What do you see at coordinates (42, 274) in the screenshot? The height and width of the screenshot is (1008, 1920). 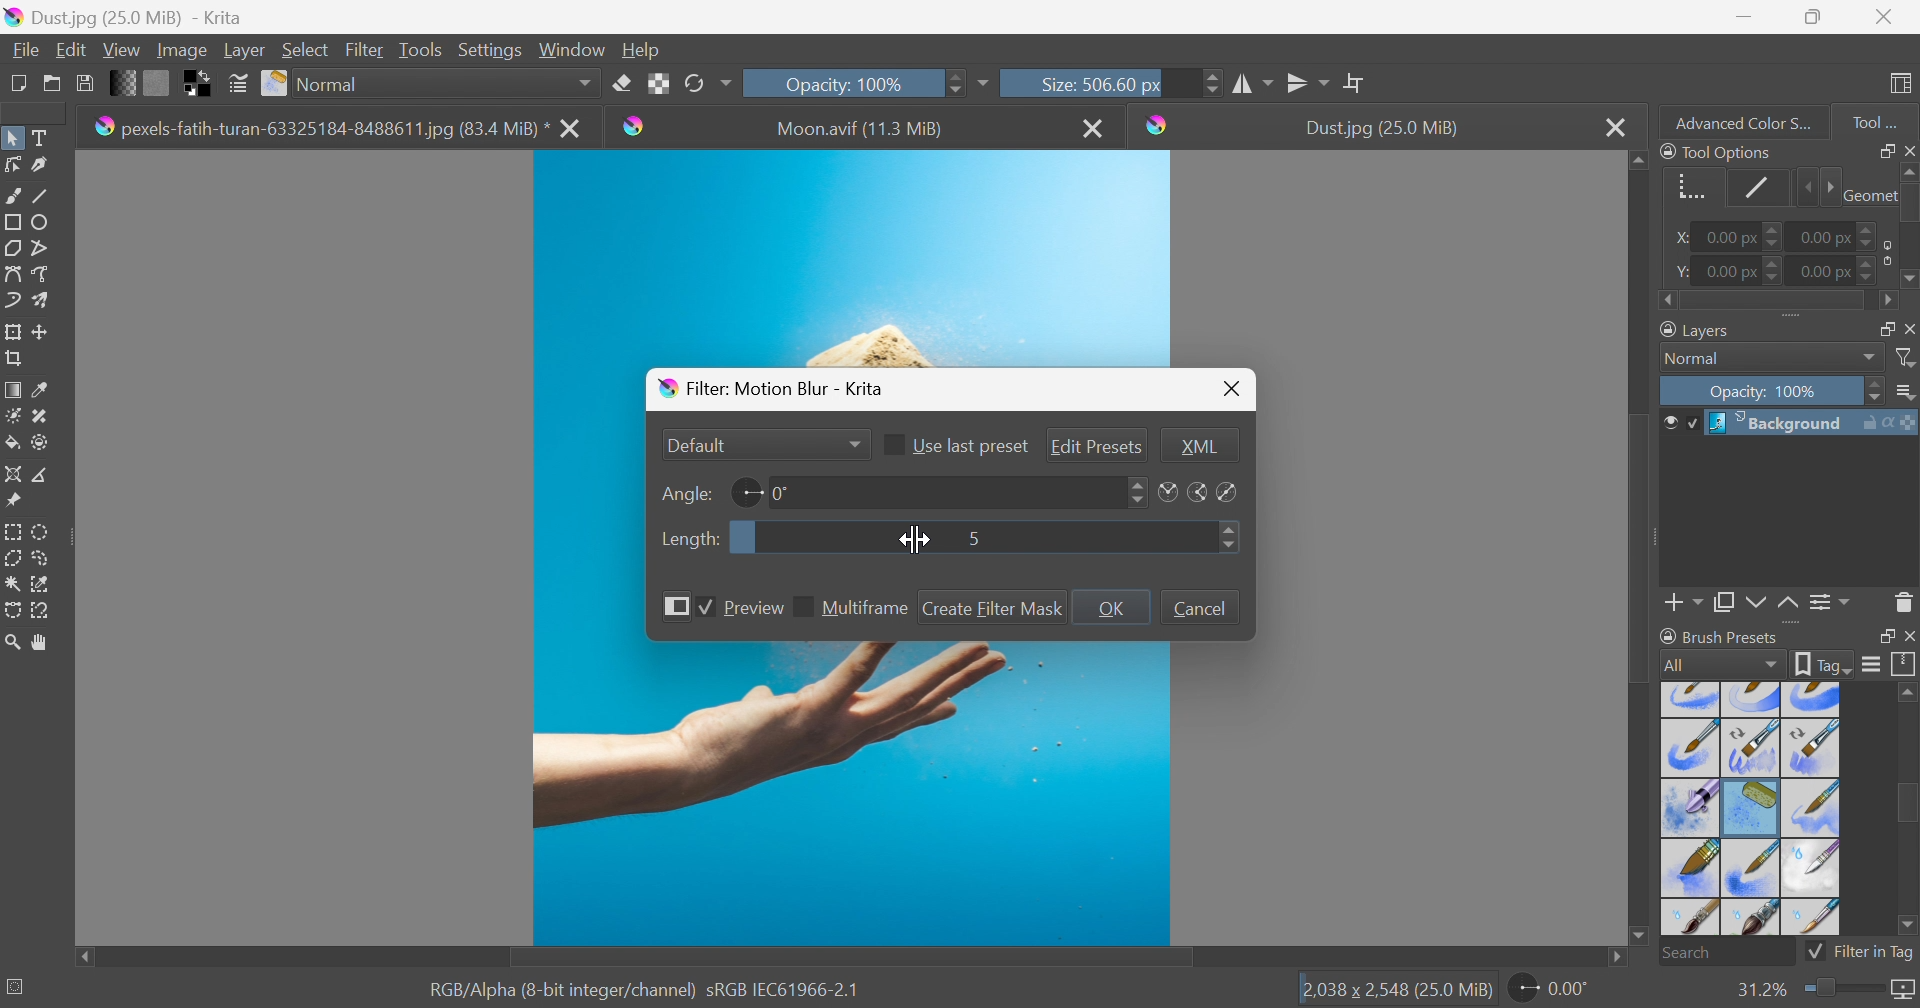 I see `Freehand path tool` at bounding box center [42, 274].